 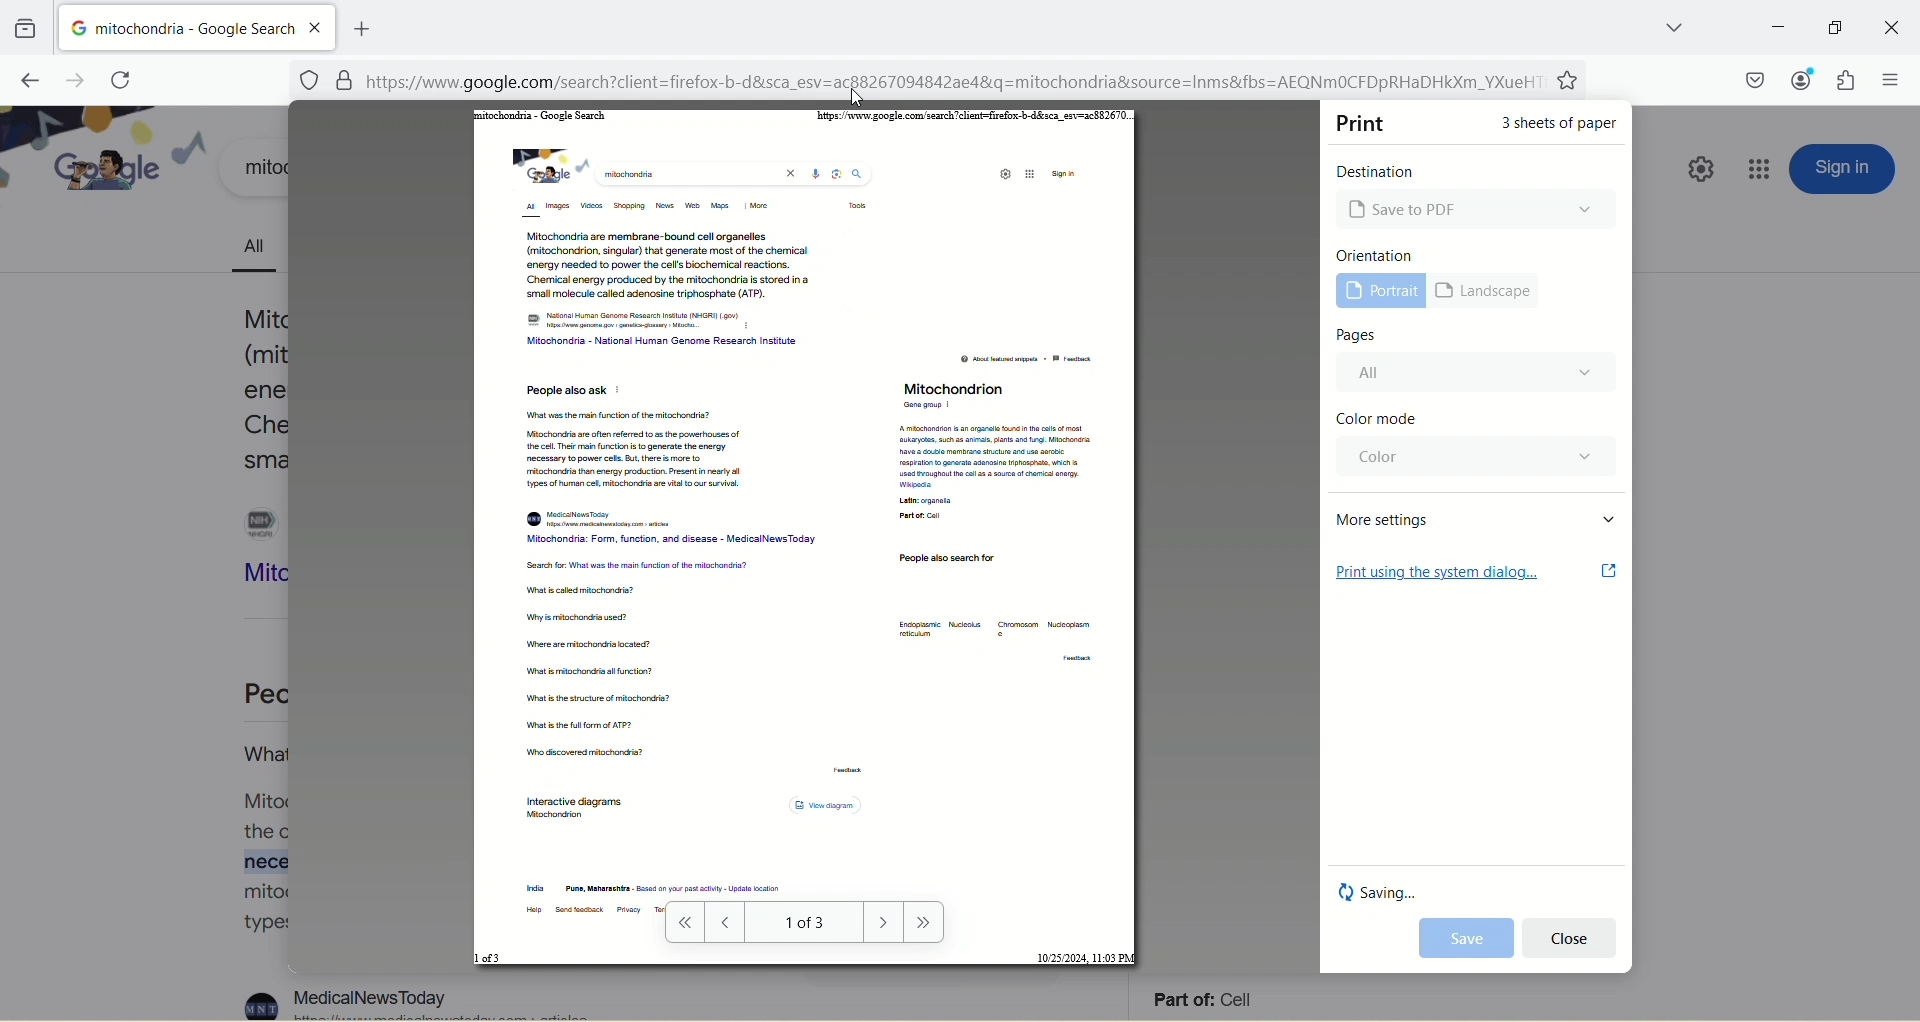 What do you see at coordinates (1696, 173) in the screenshot?
I see `quick setting` at bounding box center [1696, 173].